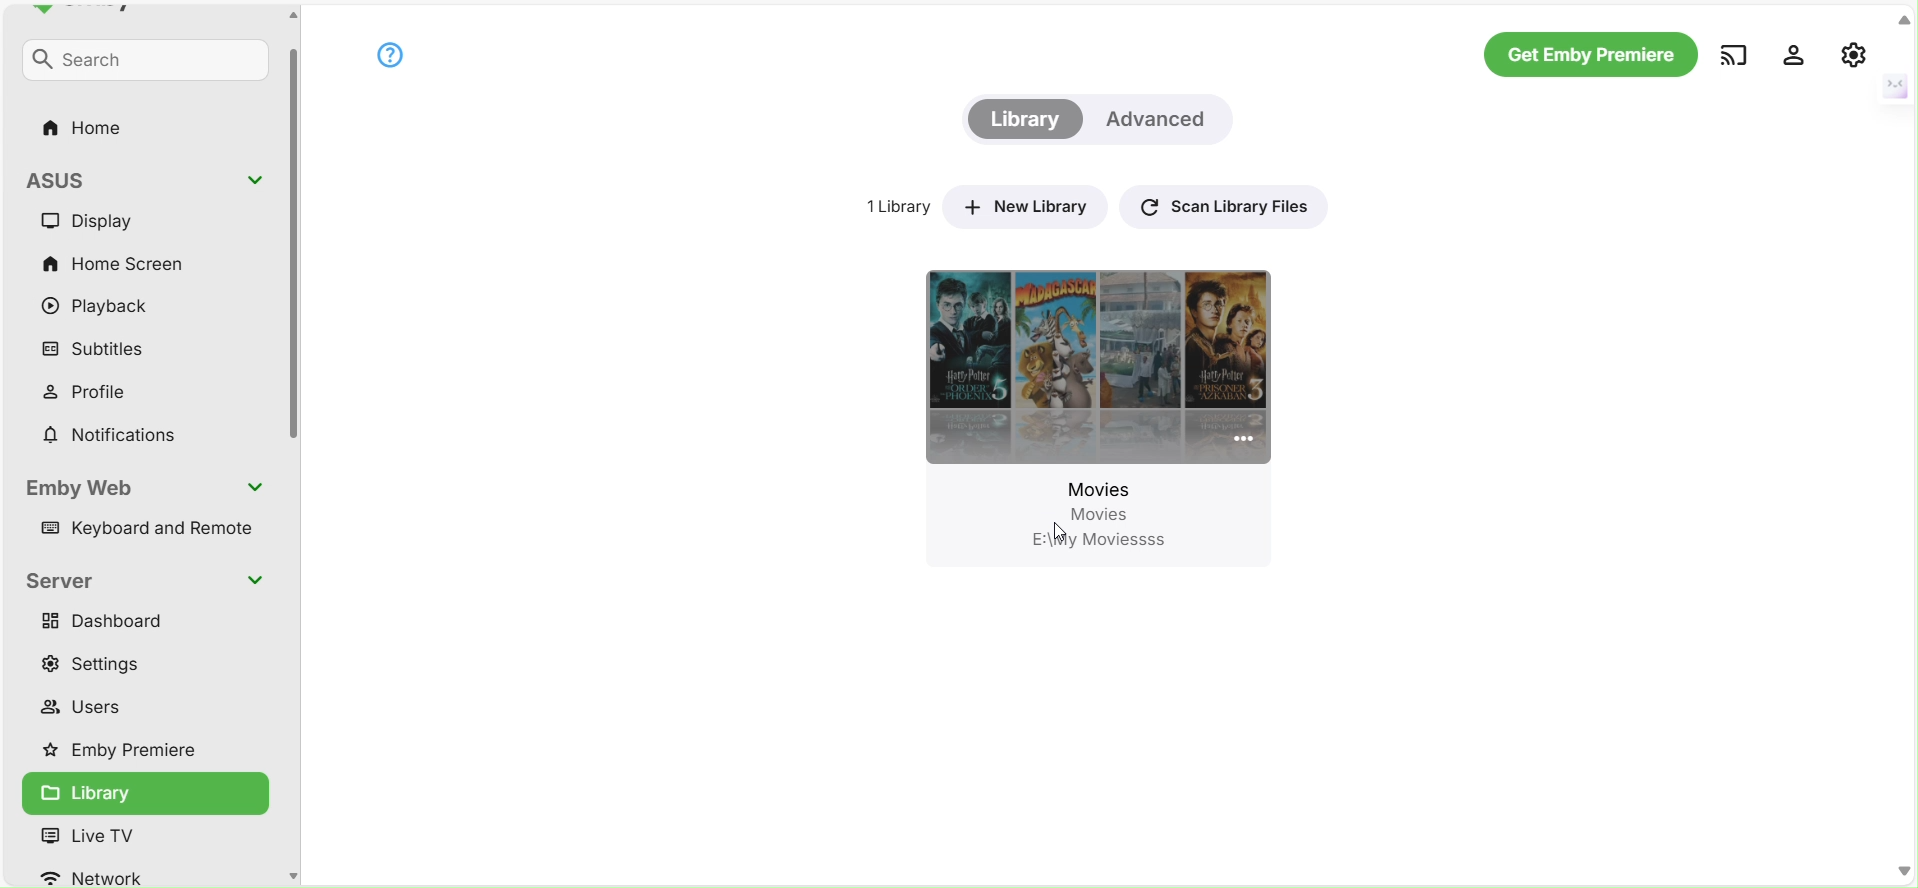 This screenshot has width=1918, height=888. Describe the element at coordinates (259, 488) in the screenshot. I see `Collapse Section` at that location.